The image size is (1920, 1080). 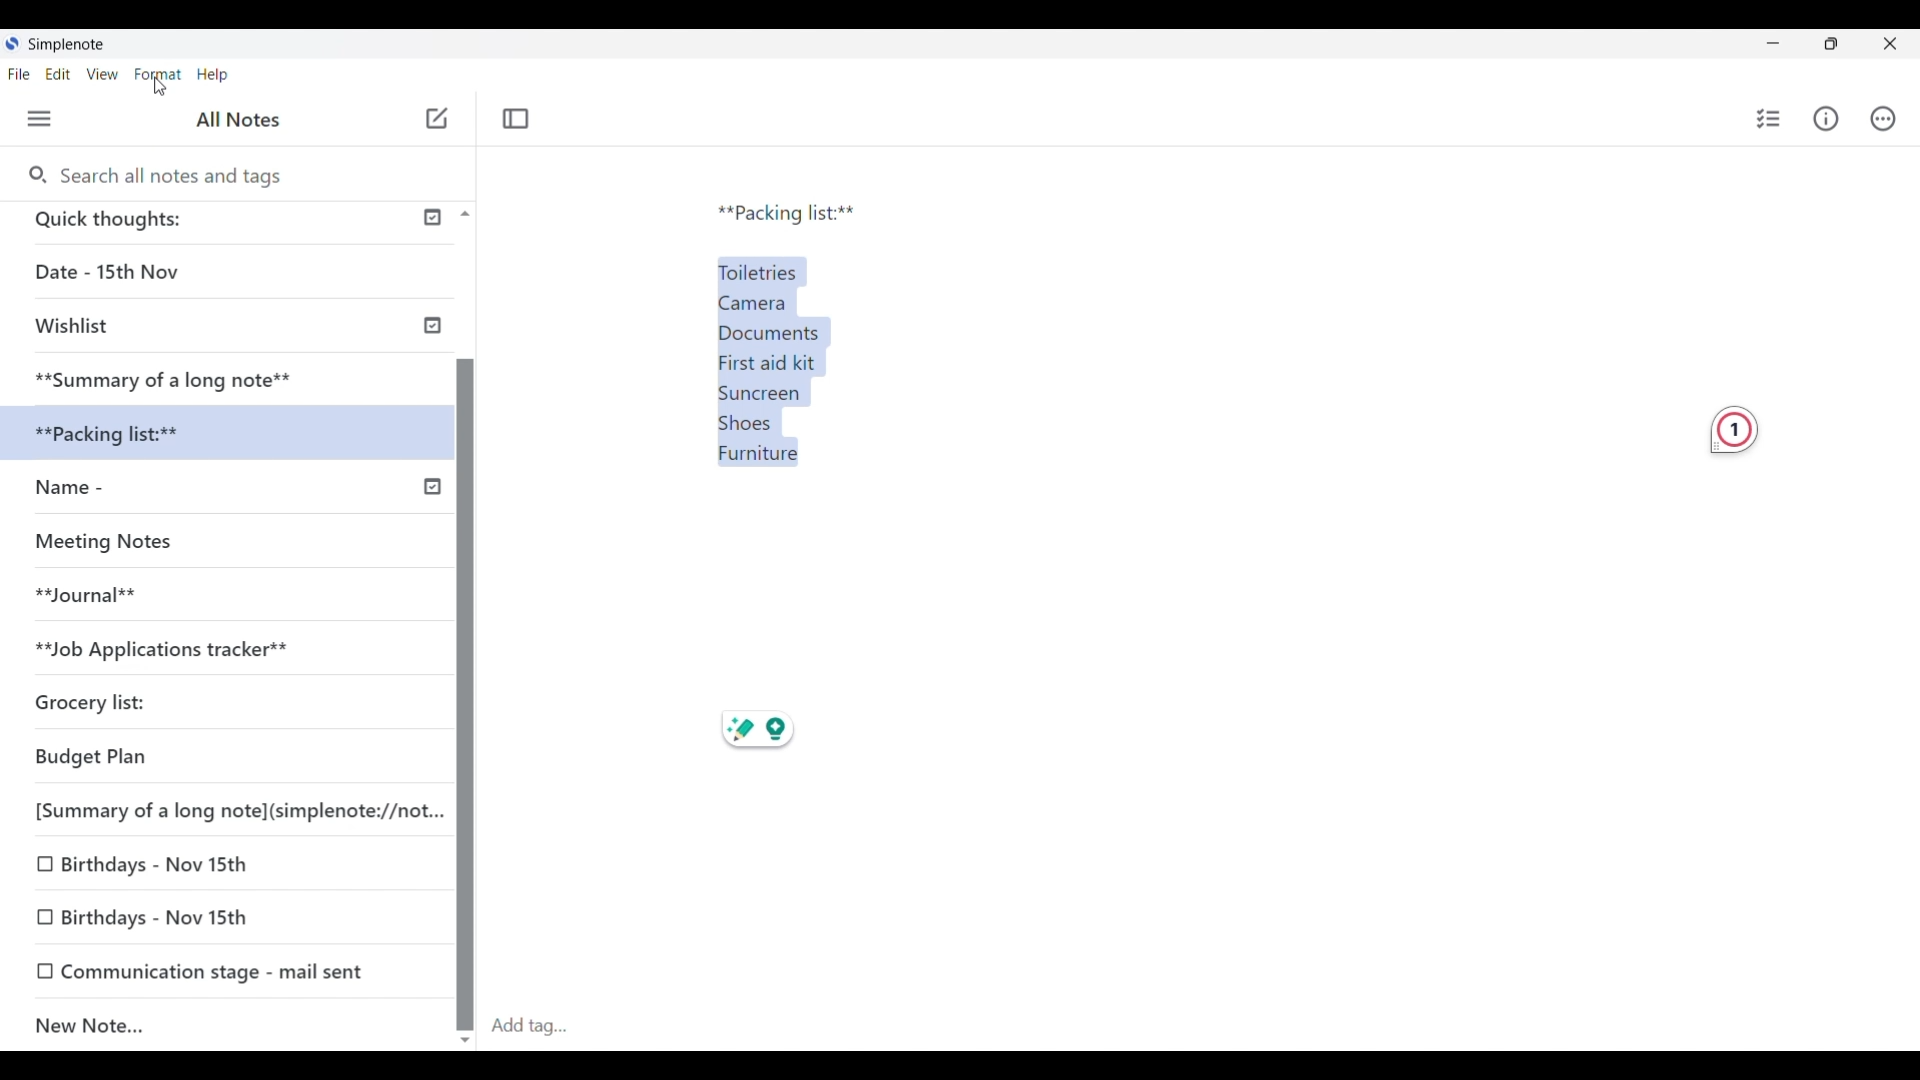 What do you see at coordinates (1826, 119) in the screenshot?
I see `Info` at bounding box center [1826, 119].